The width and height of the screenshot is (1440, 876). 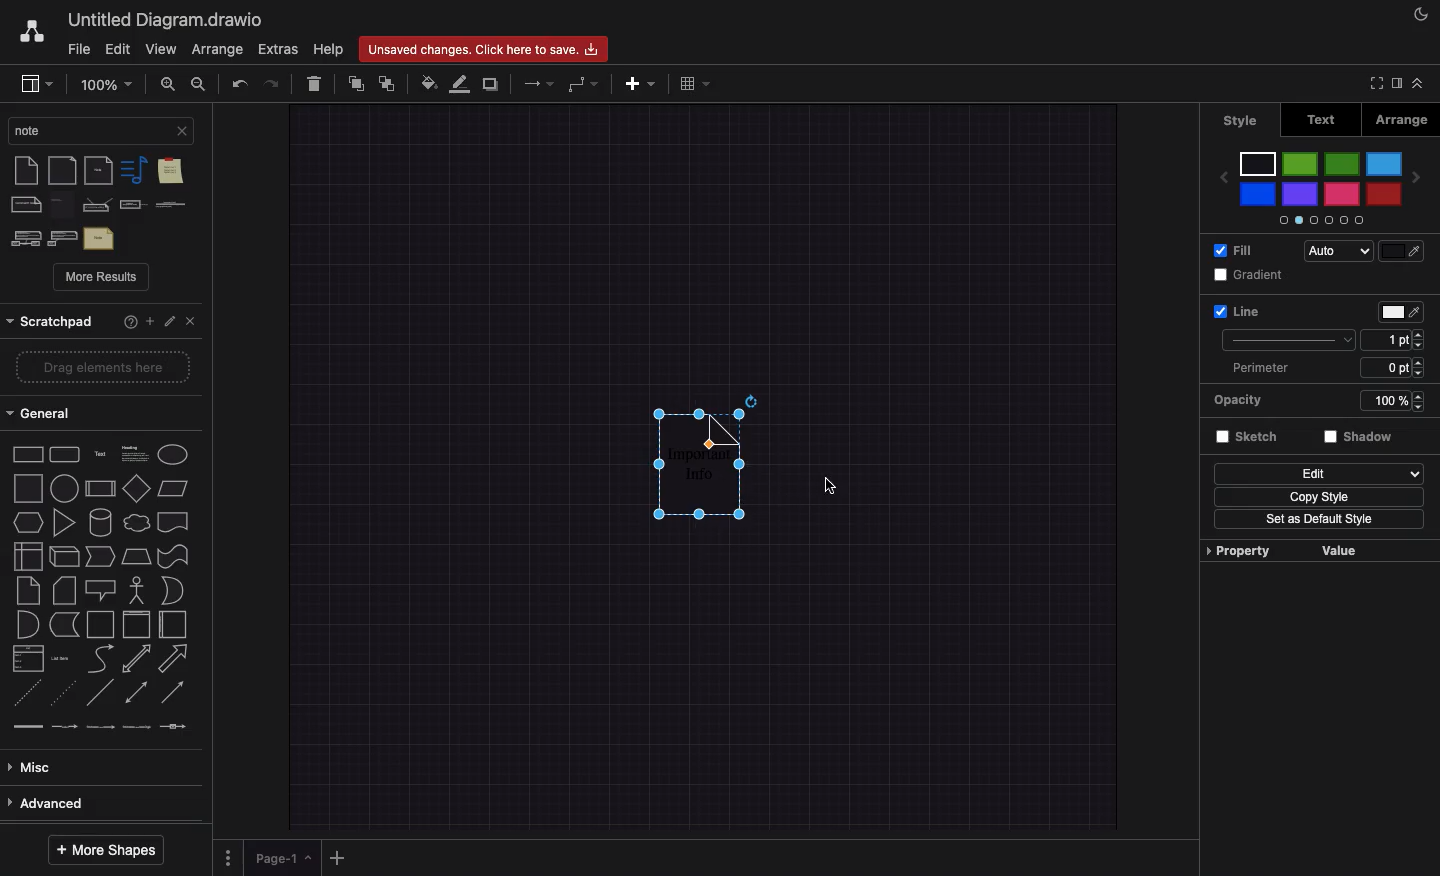 What do you see at coordinates (826, 486) in the screenshot?
I see `cursor` at bounding box center [826, 486].